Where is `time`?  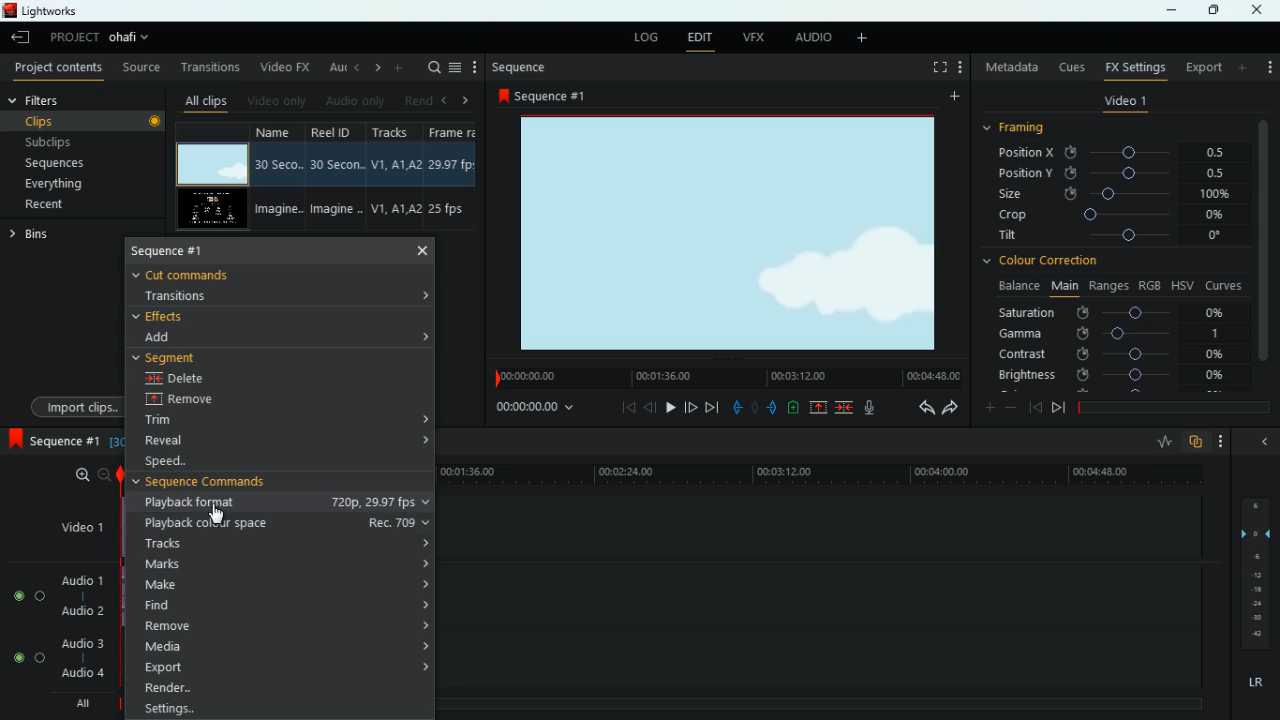
time is located at coordinates (818, 473).